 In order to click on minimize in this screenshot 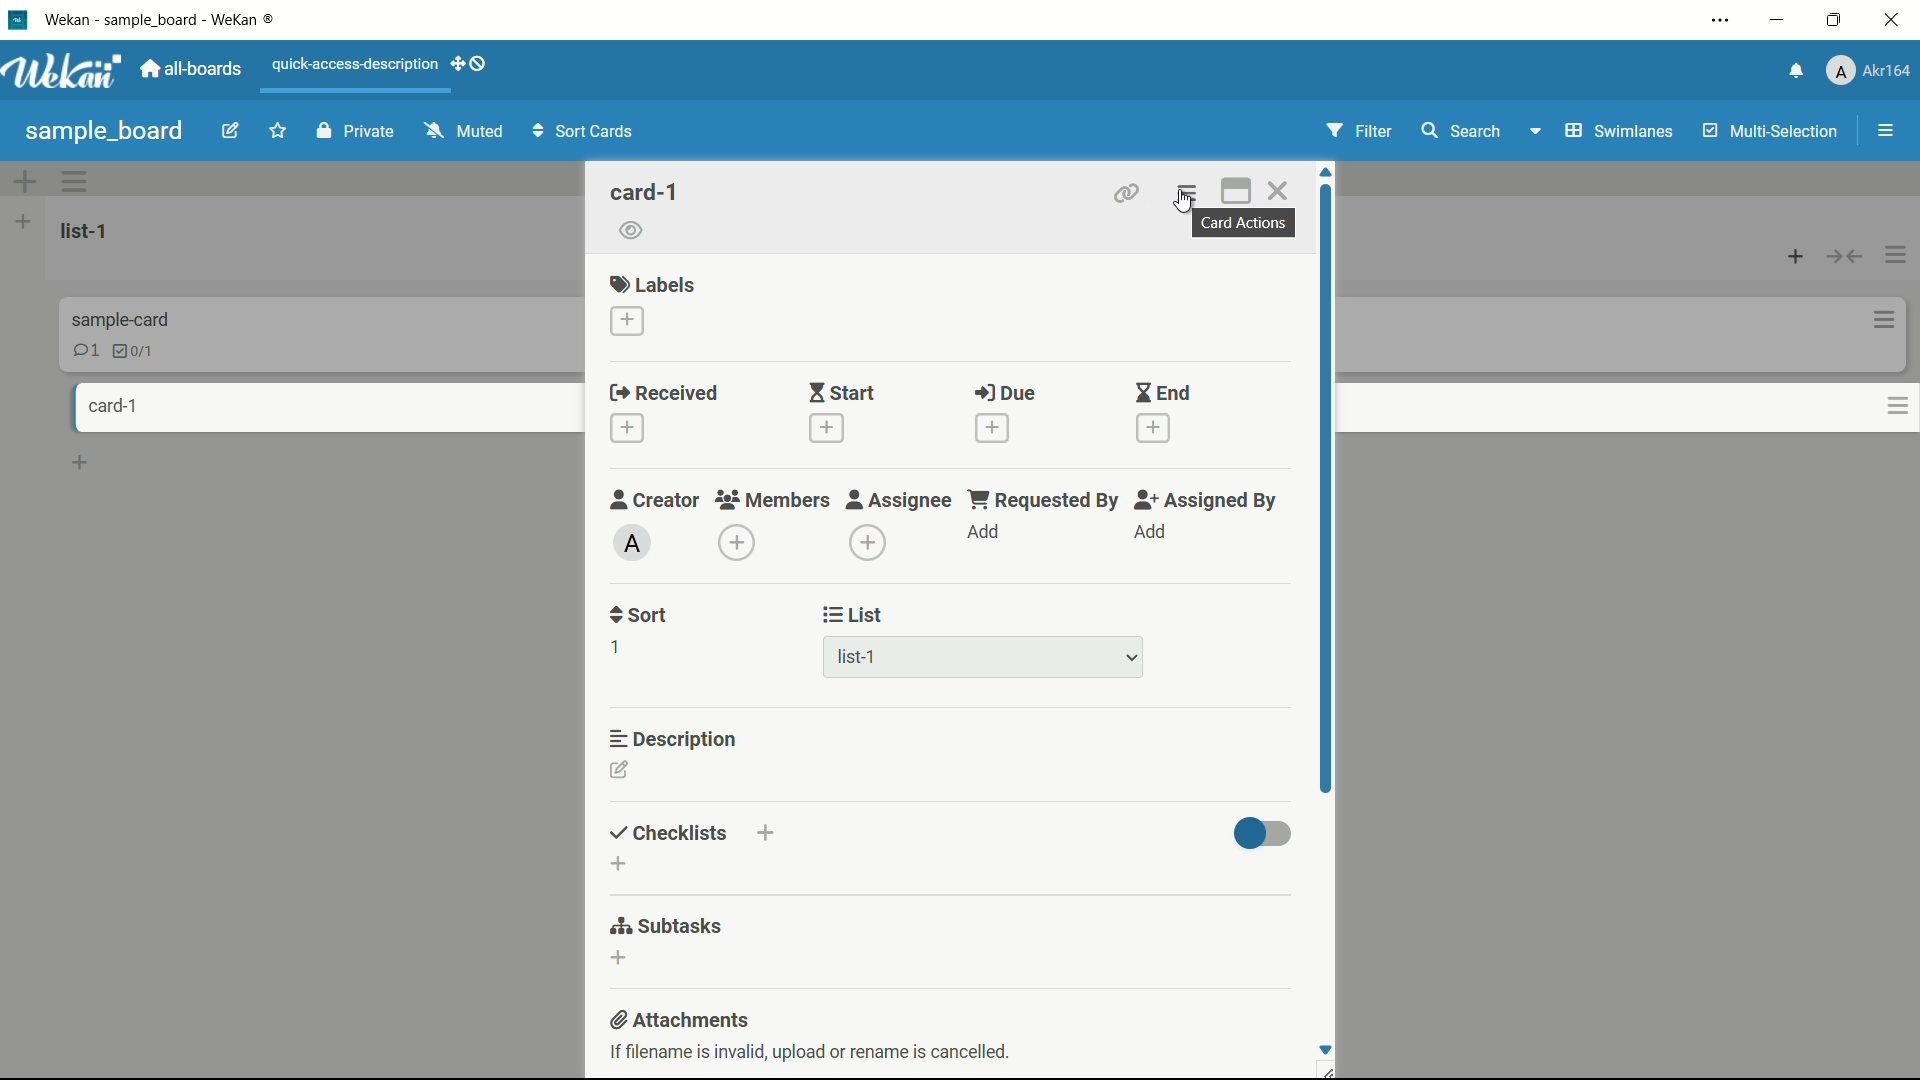, I will do `click(1777, 21)`.